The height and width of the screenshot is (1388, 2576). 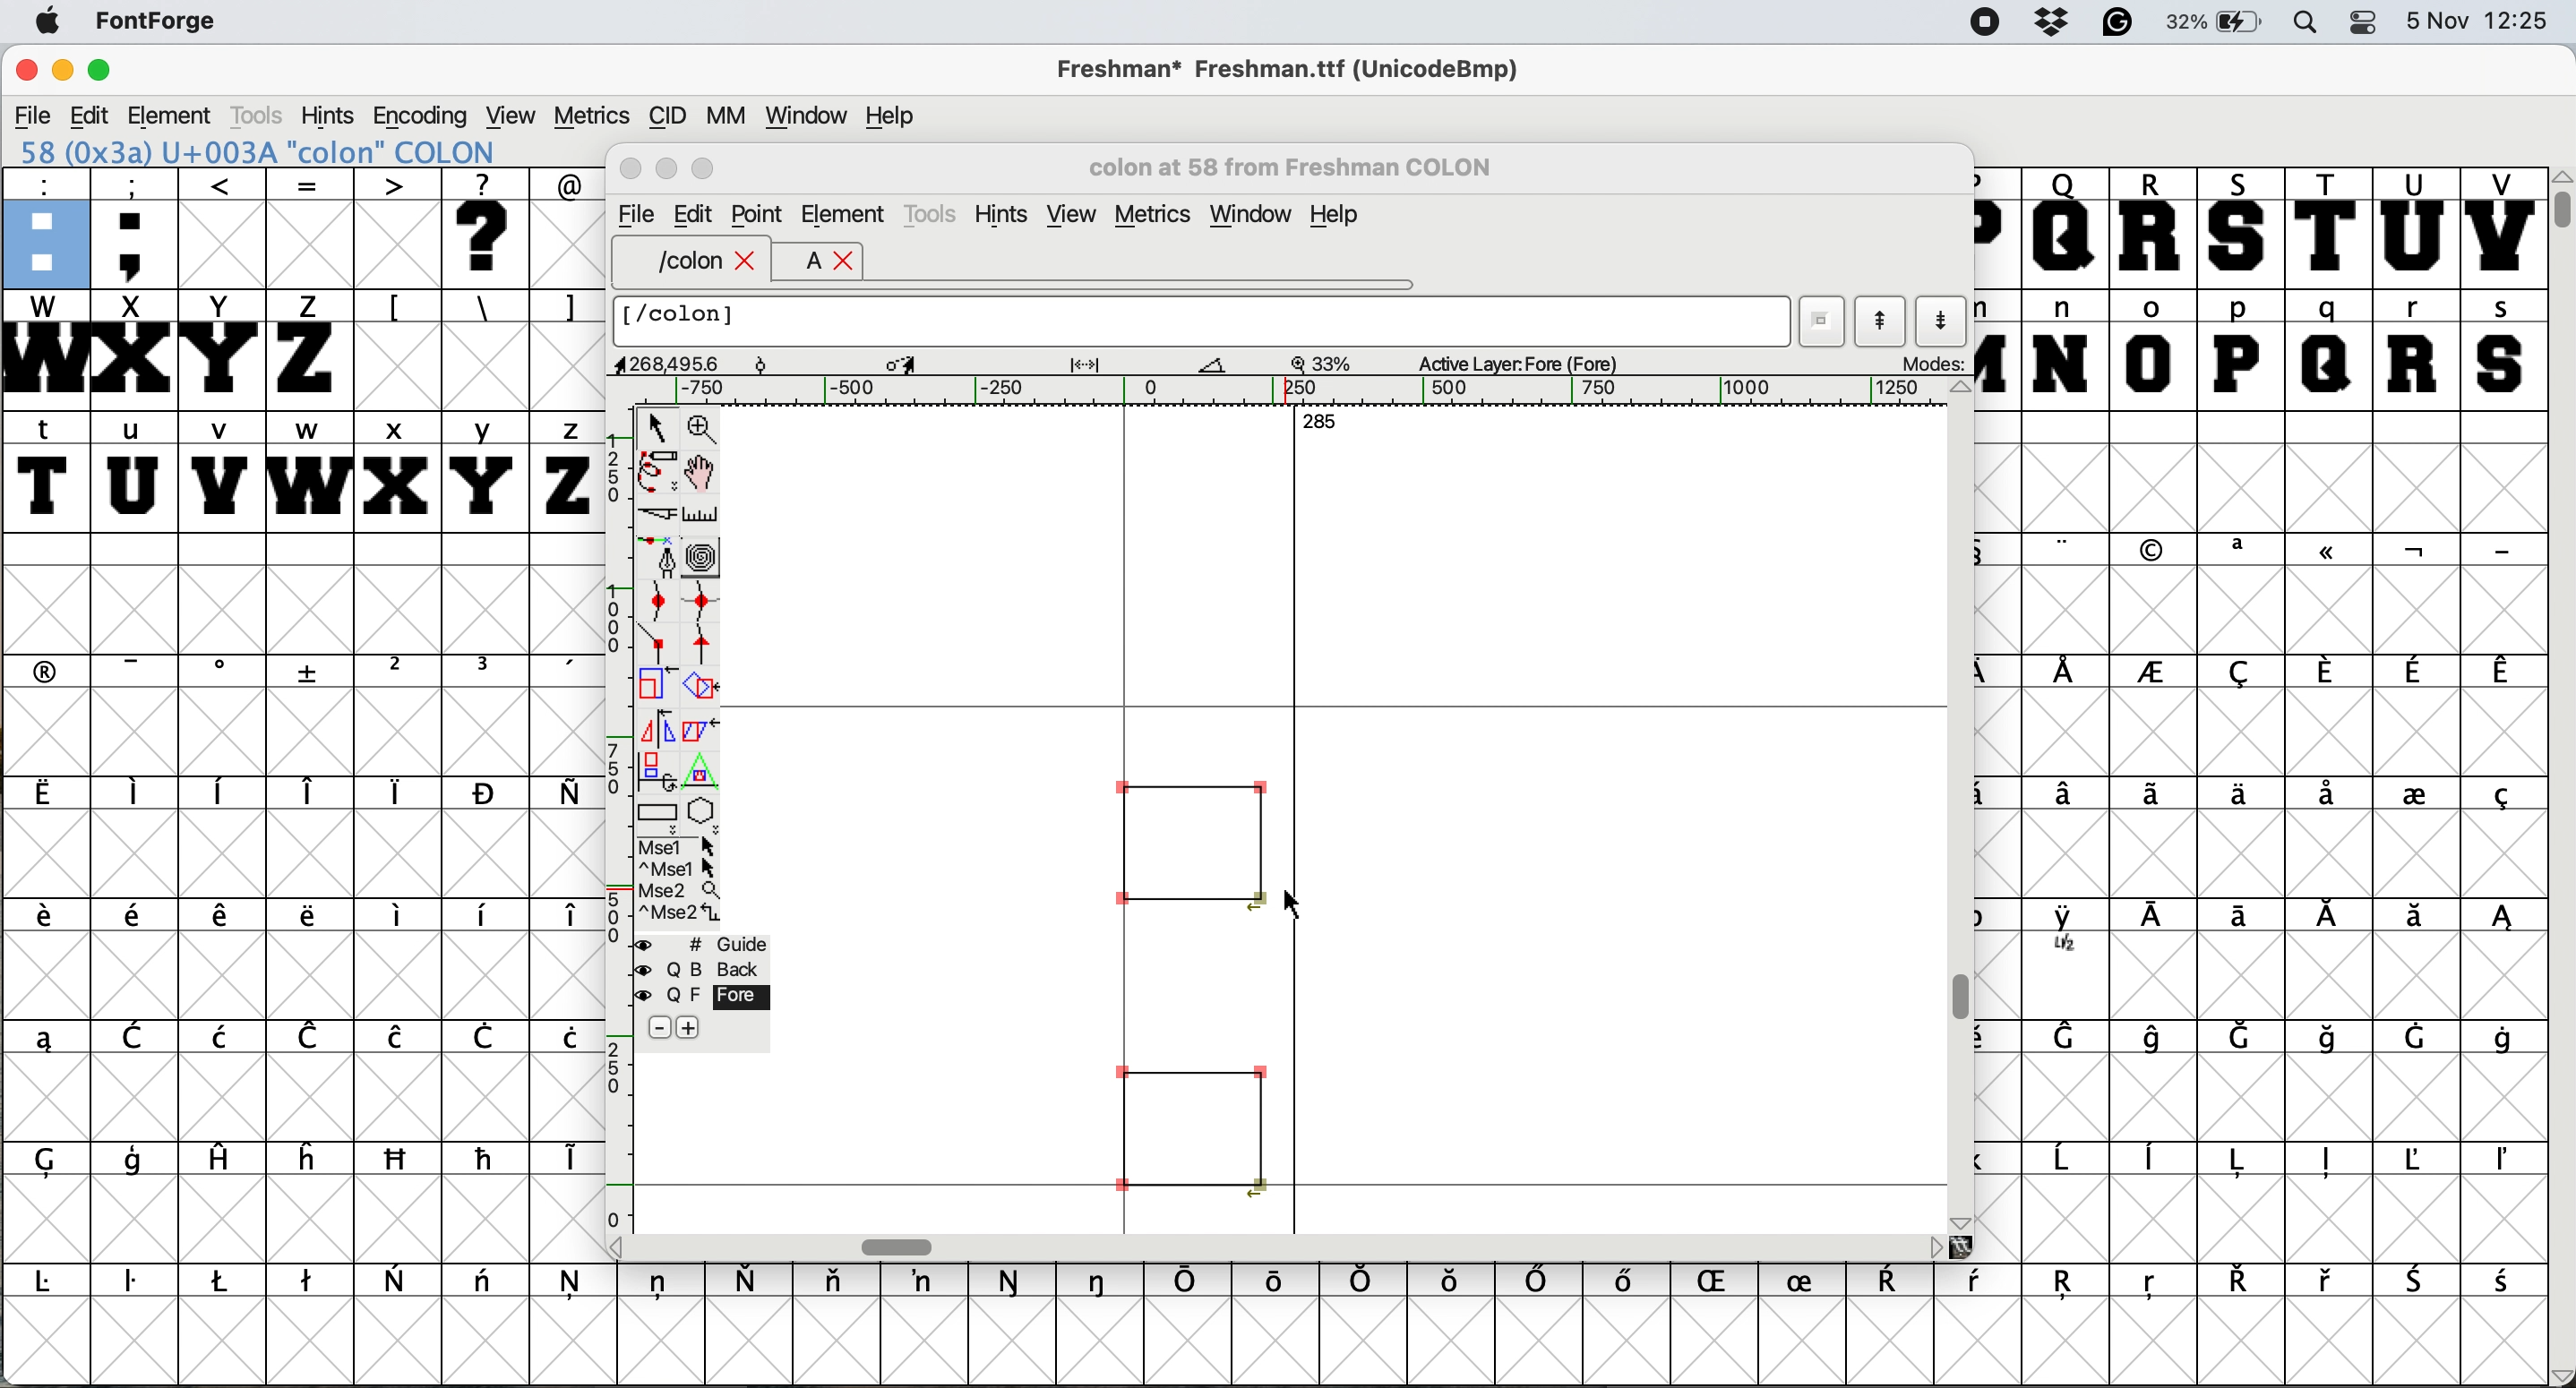 What do you see at coordinates (748, 262) in the screenshot?
I see `close` at bounding box center [748, 262].